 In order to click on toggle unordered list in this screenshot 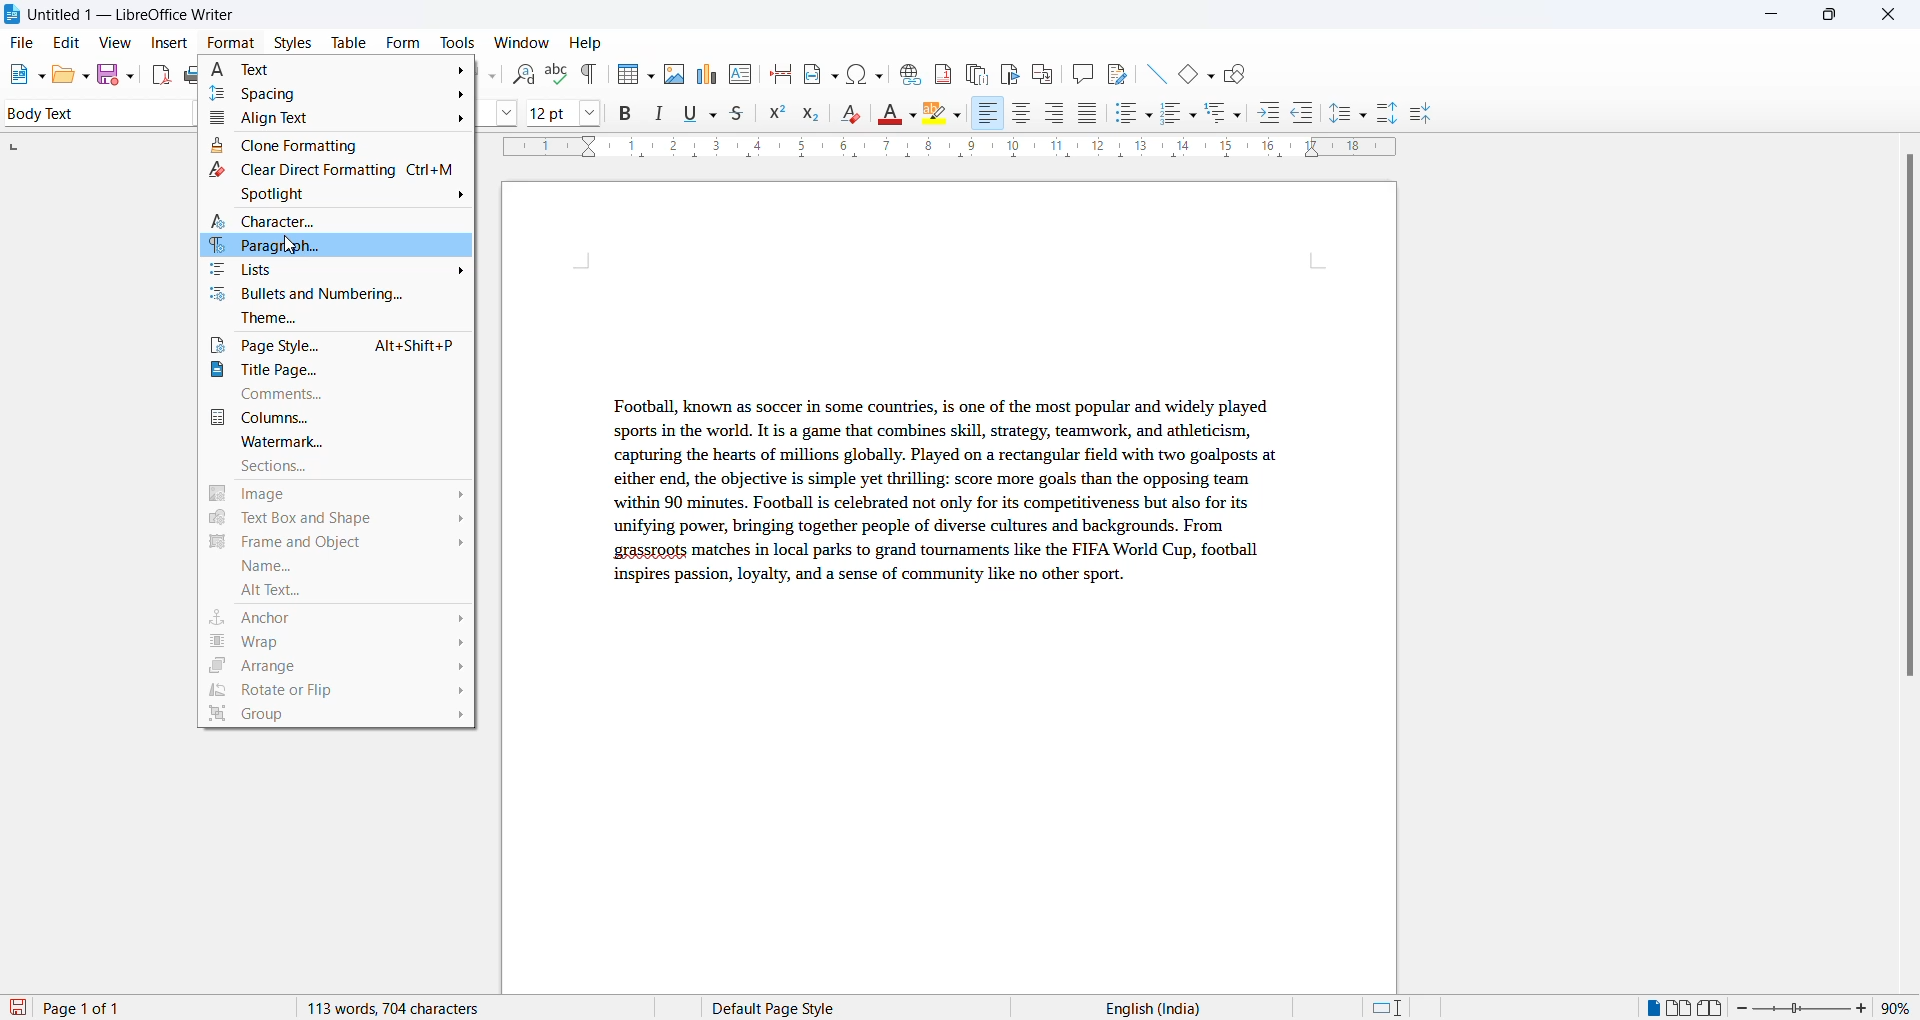, I will do `click(1133, 113)`.